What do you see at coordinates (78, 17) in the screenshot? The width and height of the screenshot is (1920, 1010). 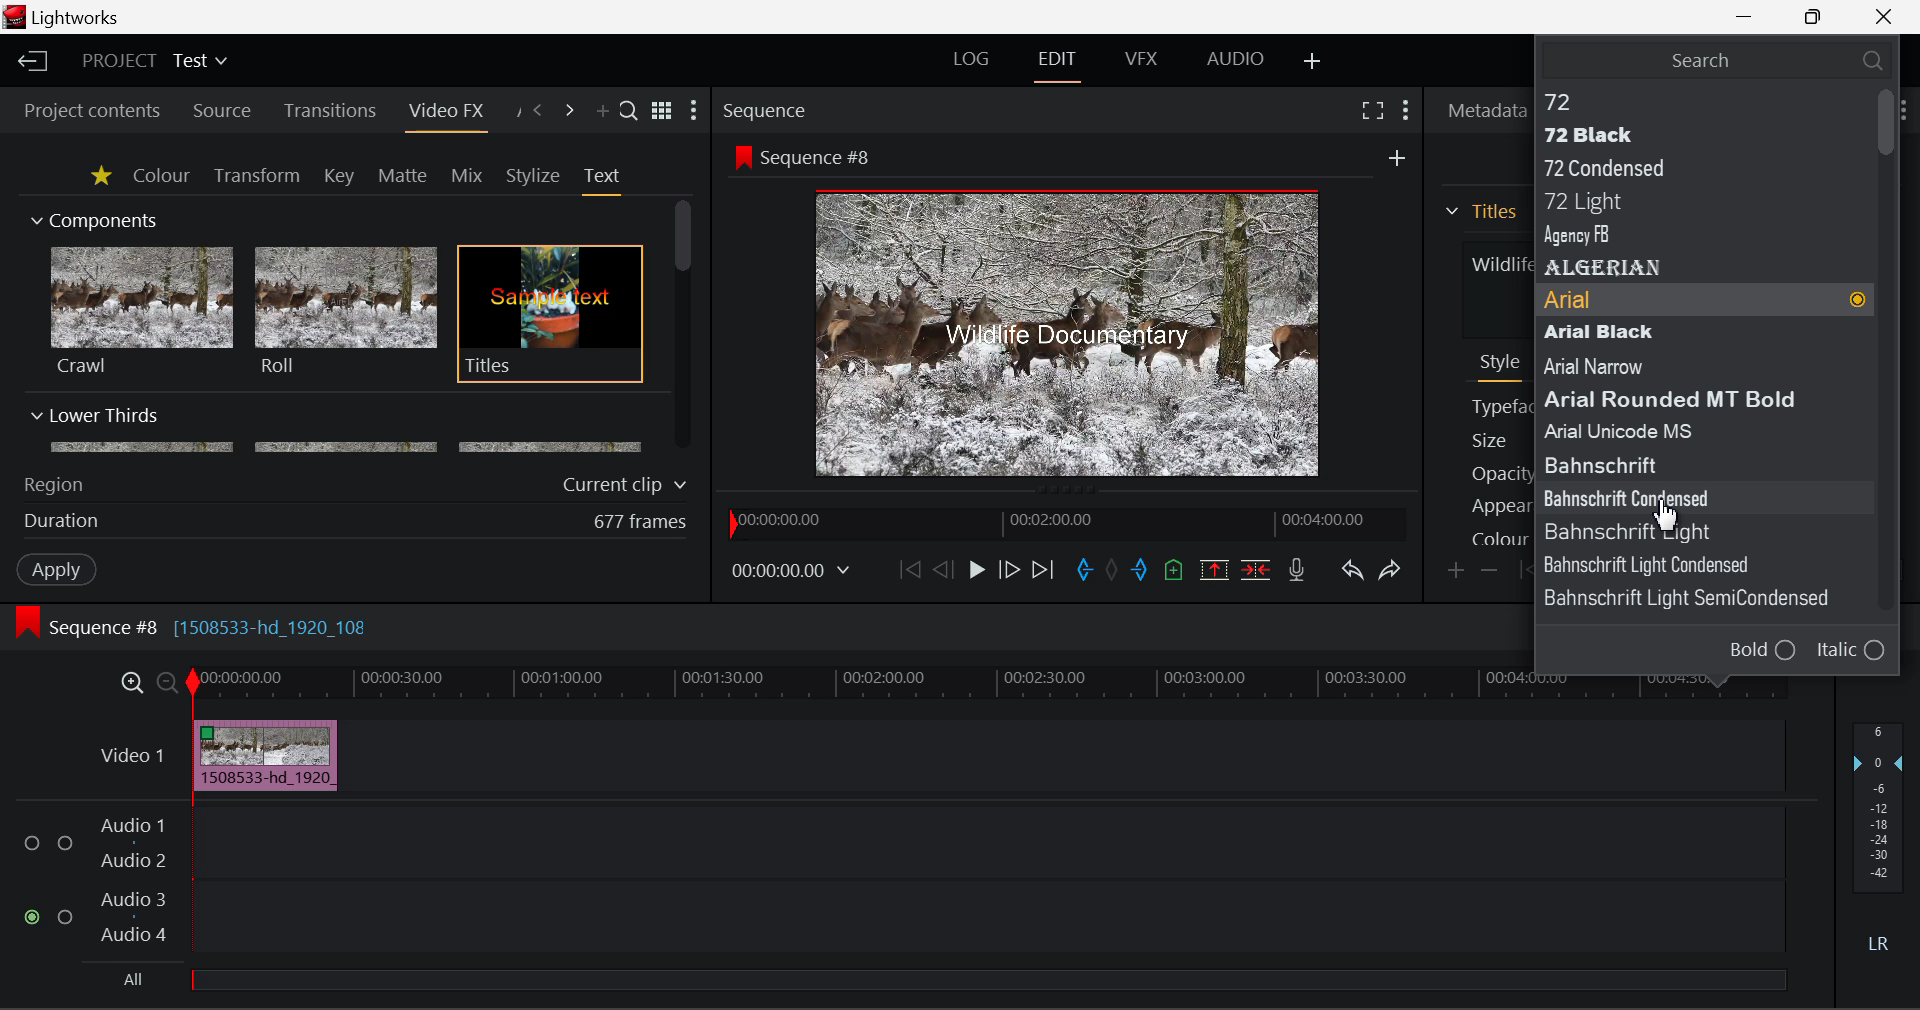 I see `Lightworks` at bounding box center [78, 17].